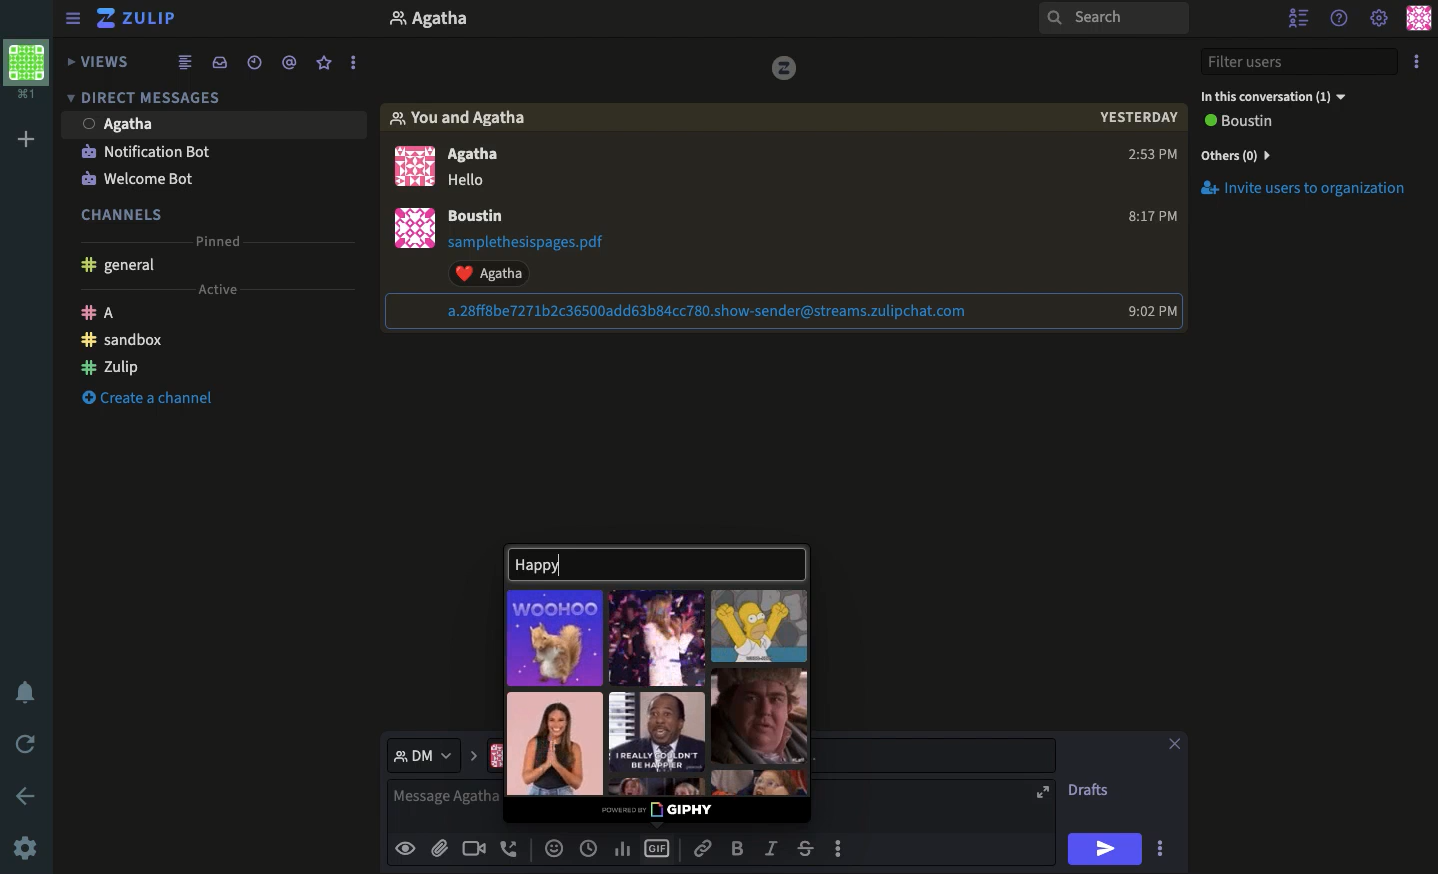  I want to click on Add, so click(26, 141).